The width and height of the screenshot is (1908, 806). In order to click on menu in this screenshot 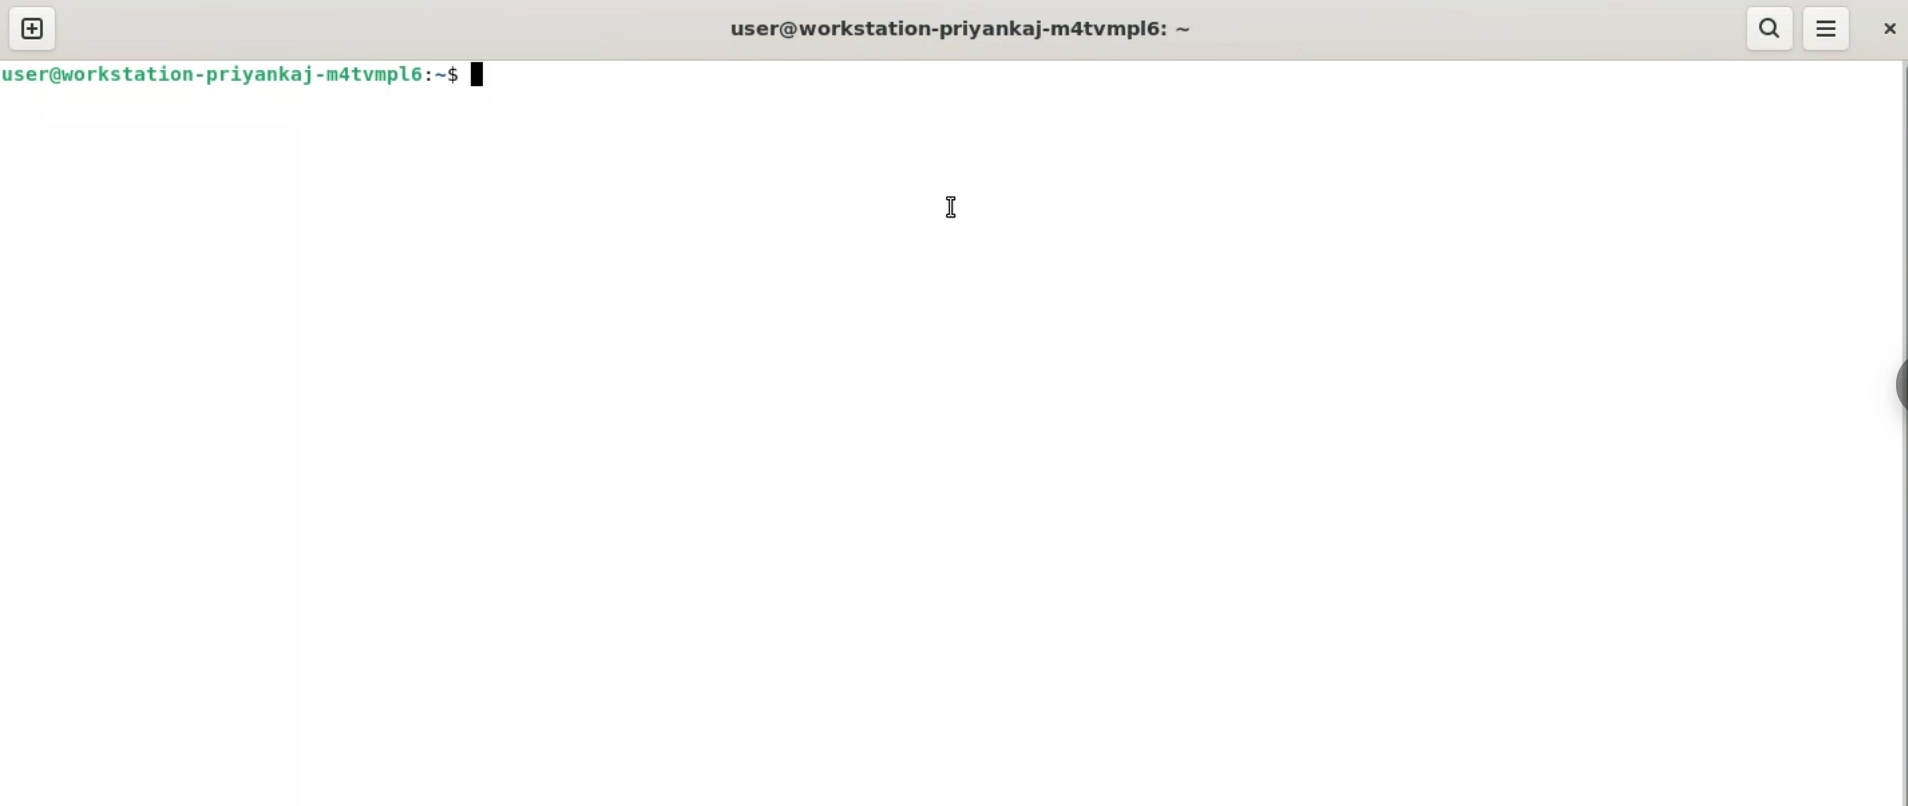, I will do `click(1826, 28)`.